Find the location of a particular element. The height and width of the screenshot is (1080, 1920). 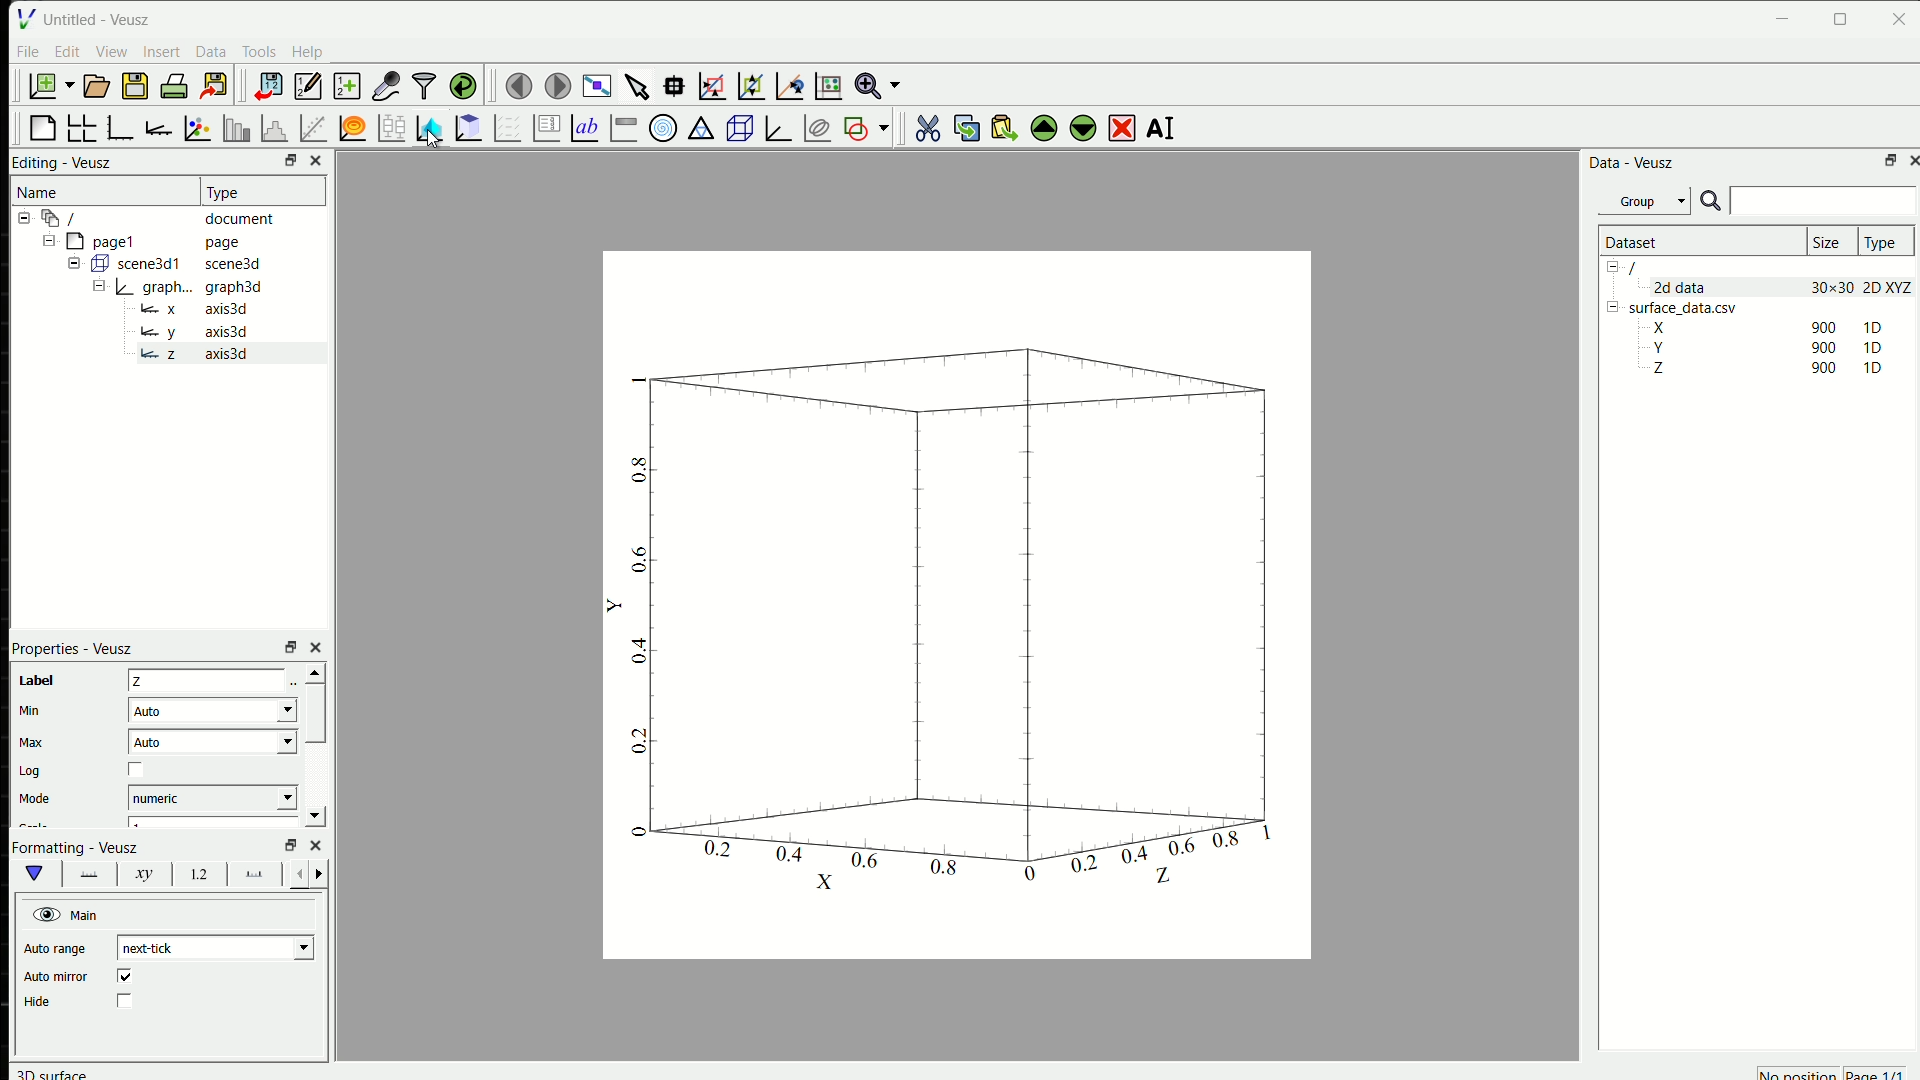

close is located at coordinates (1899, 17).